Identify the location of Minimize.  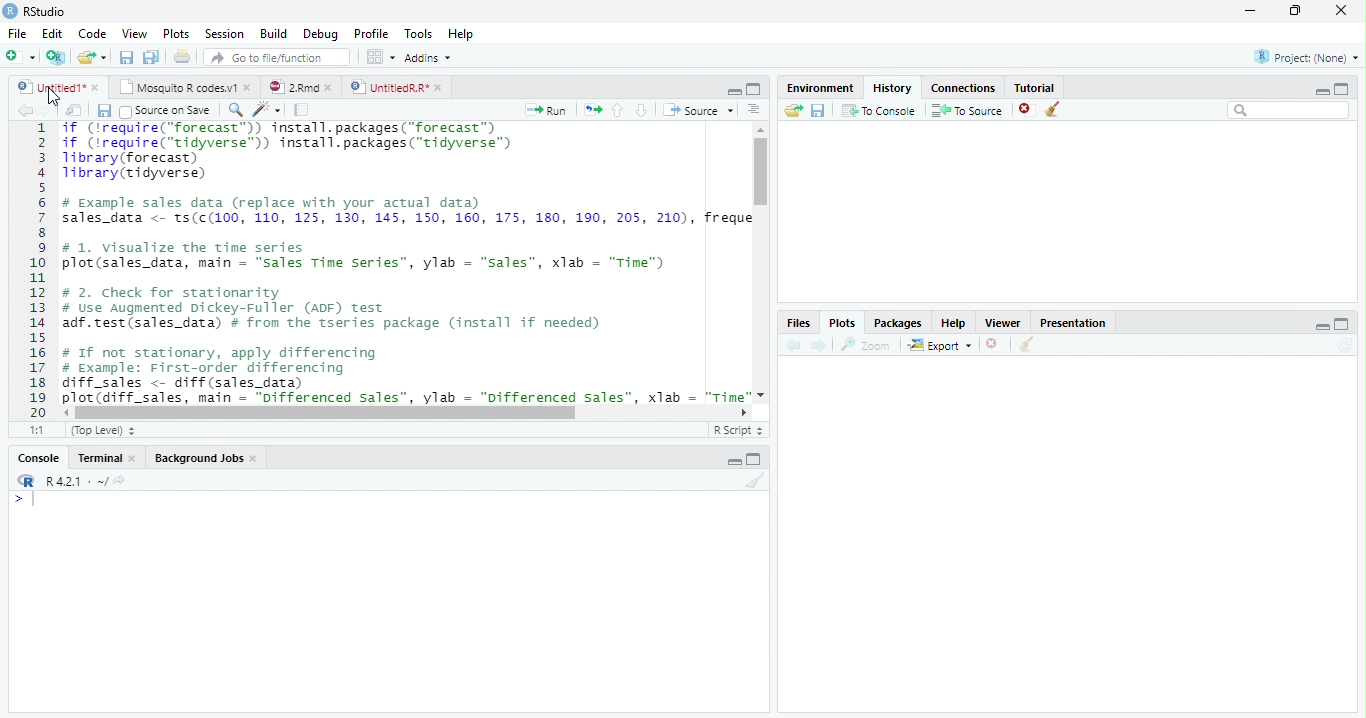
(1318, 326).